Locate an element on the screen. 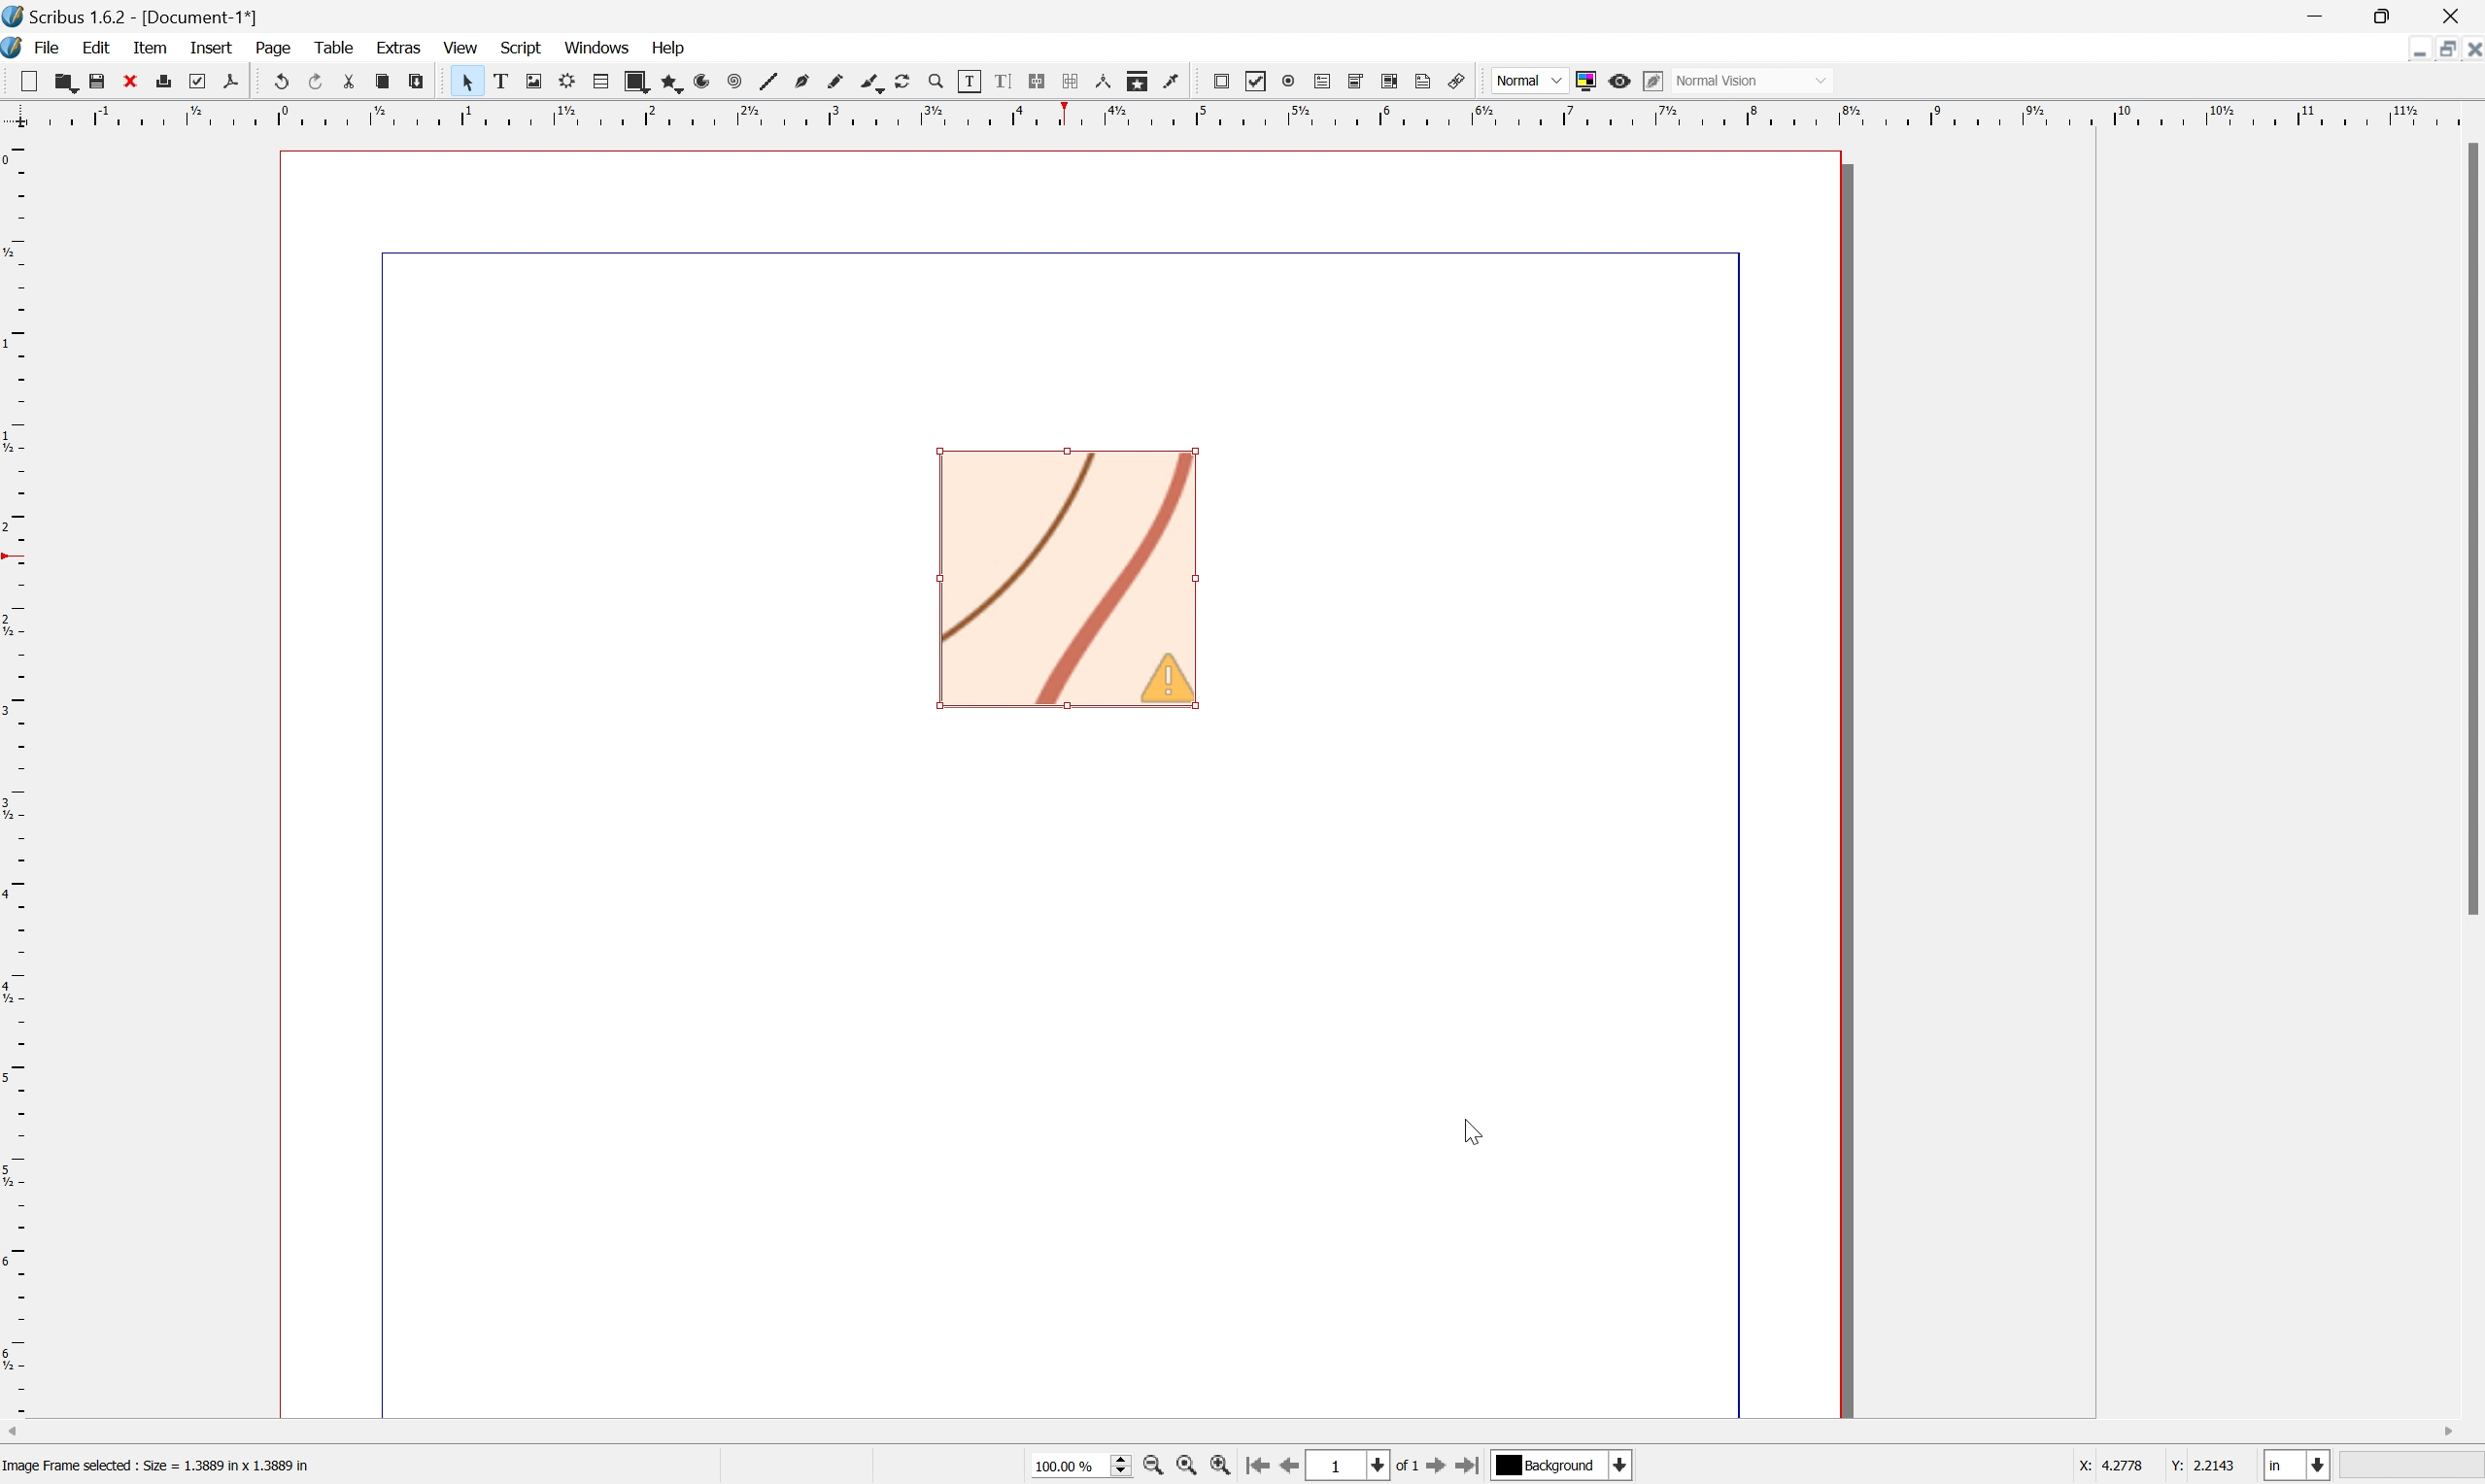 The width and height of the screenshot is (2485, 1484). Next Page is located at coordinates (1441, 1467).